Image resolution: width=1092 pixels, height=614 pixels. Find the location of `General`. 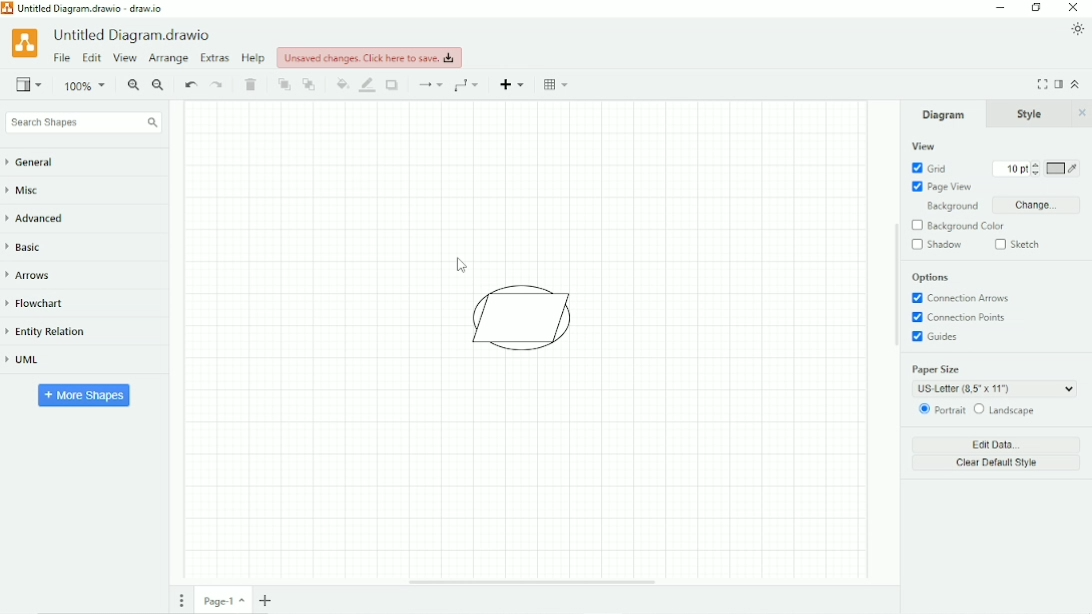

General is located at coordinates (40, 163).